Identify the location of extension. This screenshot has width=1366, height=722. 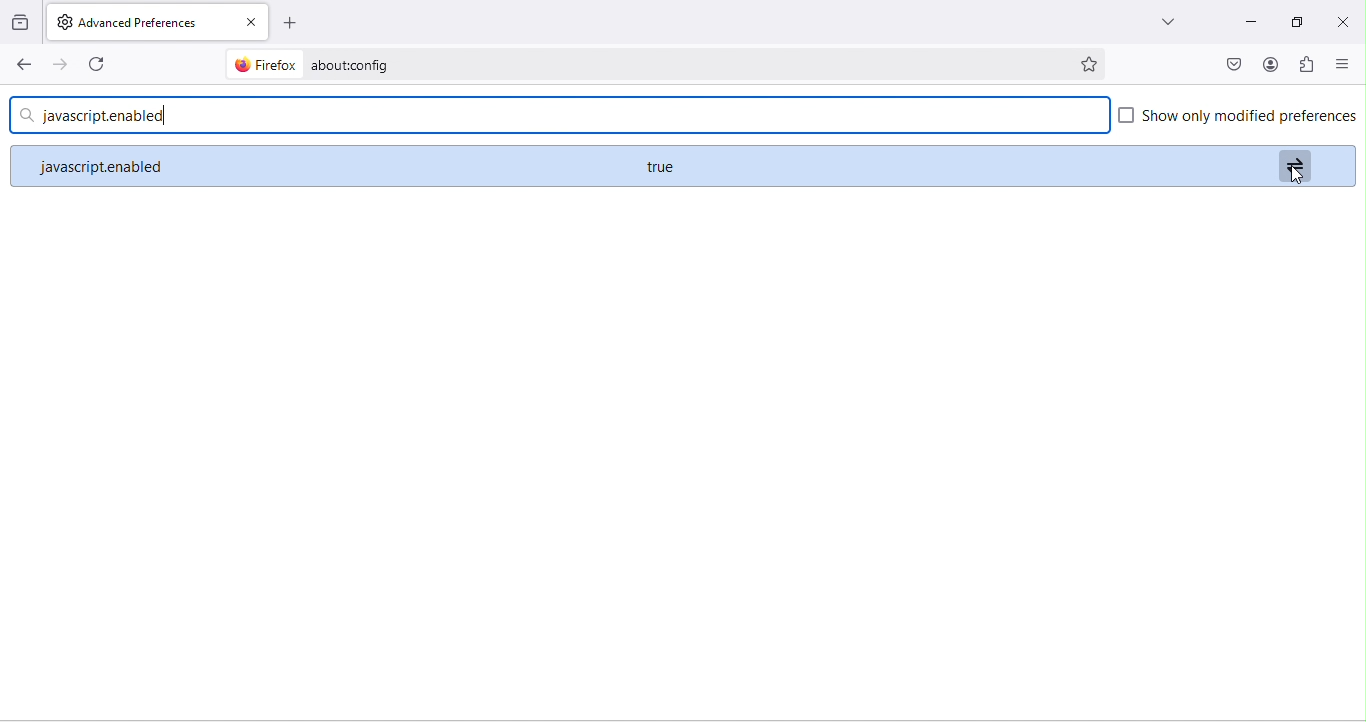
(1309, 65).